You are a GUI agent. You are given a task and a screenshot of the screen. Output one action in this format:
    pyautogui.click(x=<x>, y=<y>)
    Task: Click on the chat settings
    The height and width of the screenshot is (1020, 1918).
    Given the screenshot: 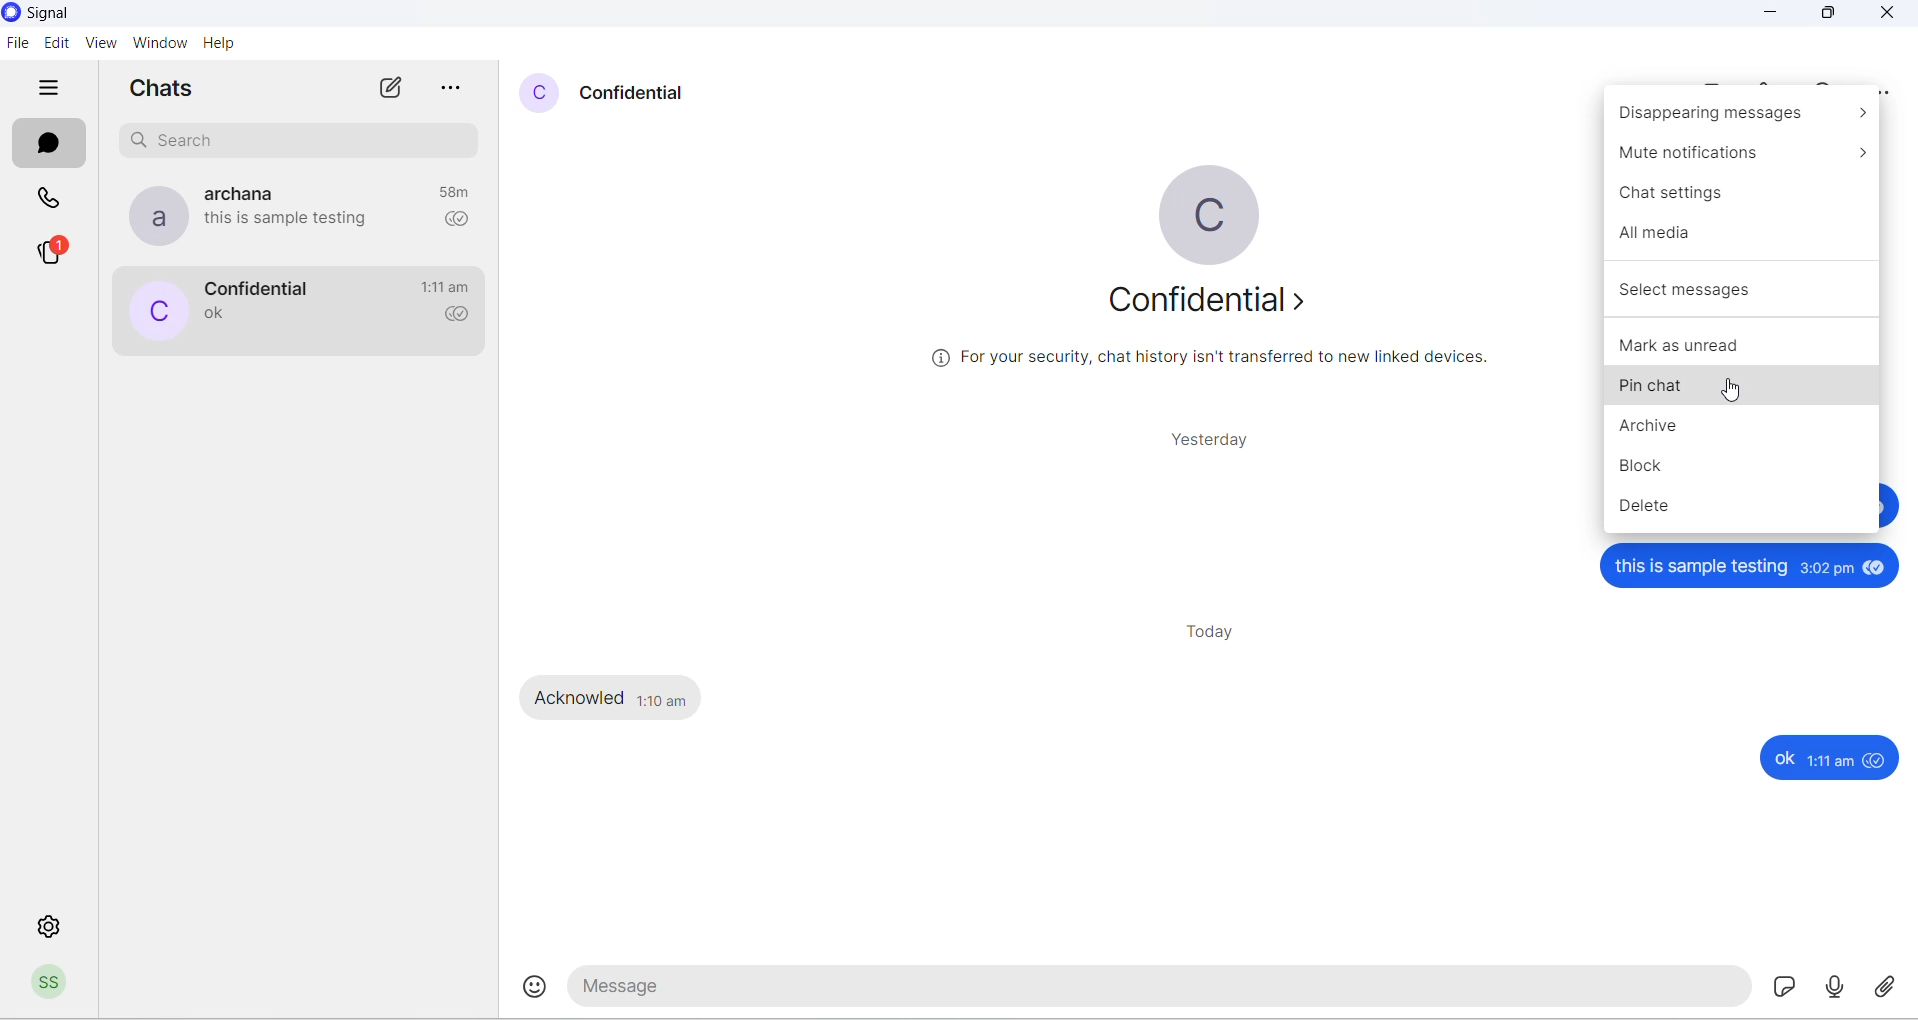 What is the action you would take?
    pyautogui.click(x=1739, y=195)
    